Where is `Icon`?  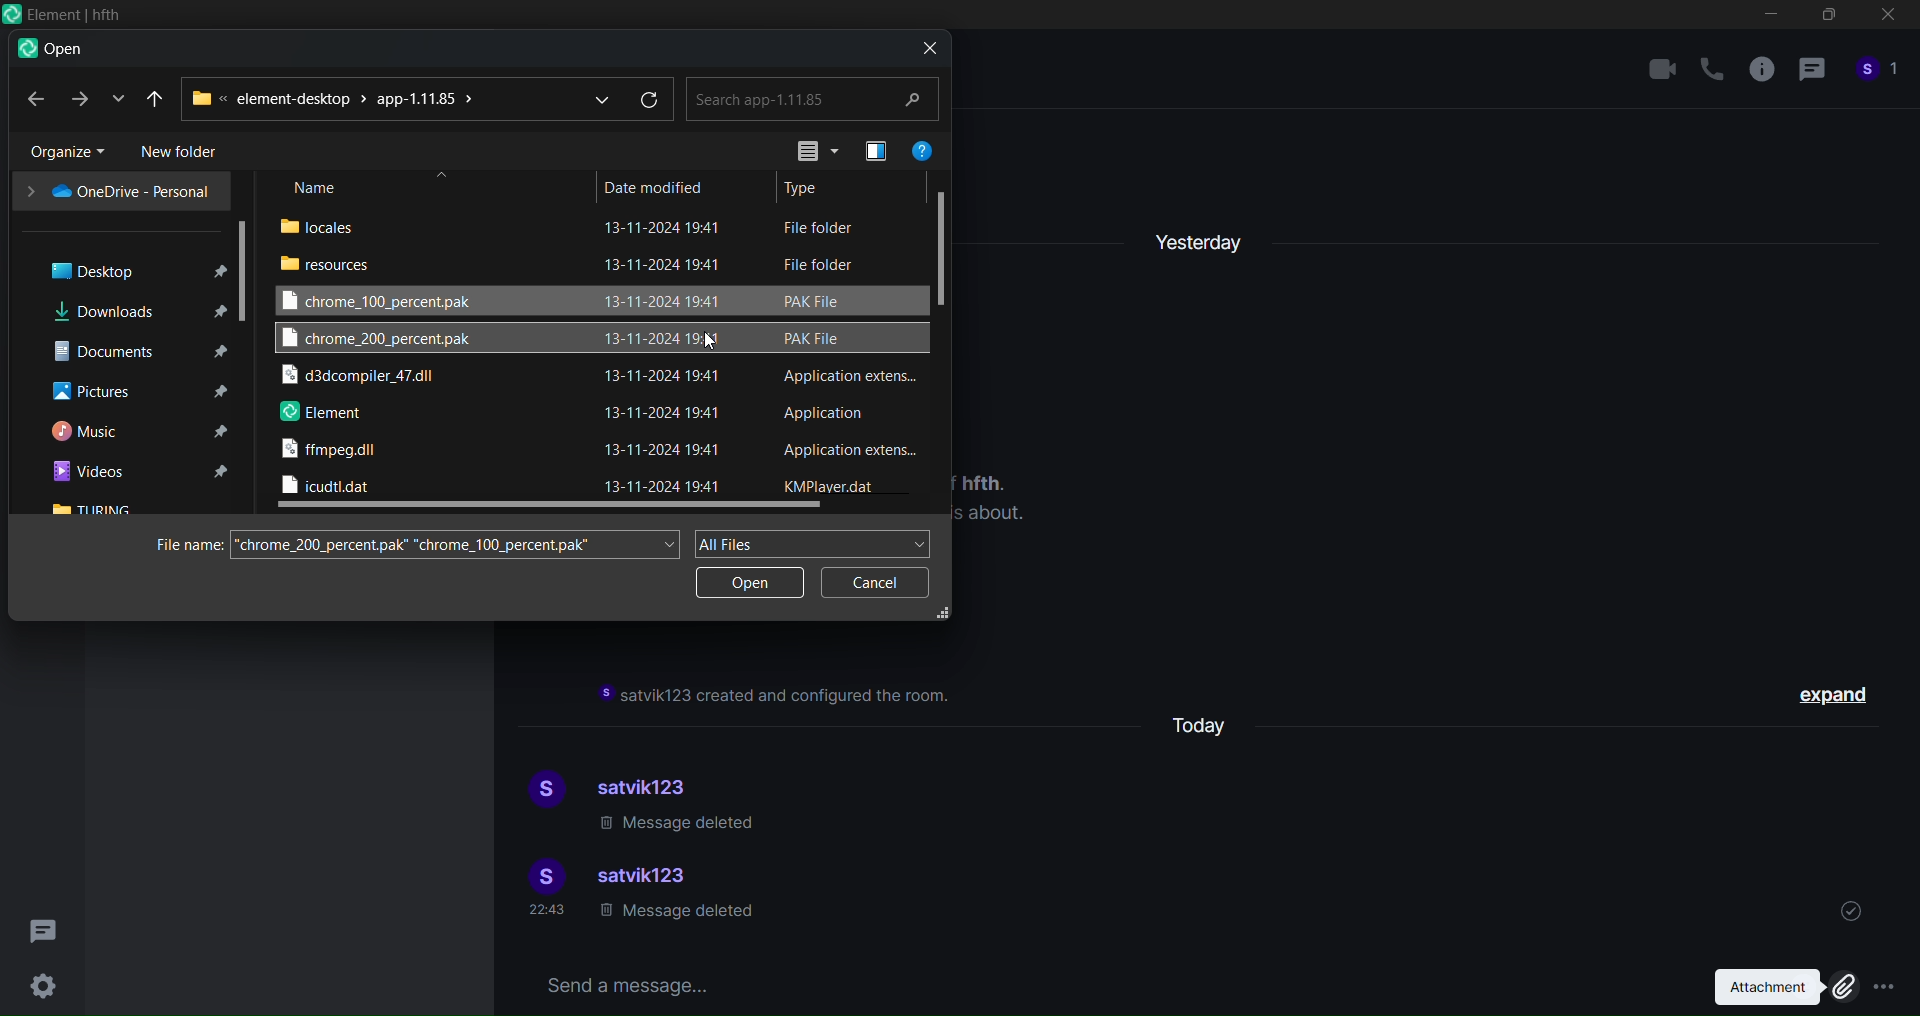 Icon is located at coordinates (62, 15).